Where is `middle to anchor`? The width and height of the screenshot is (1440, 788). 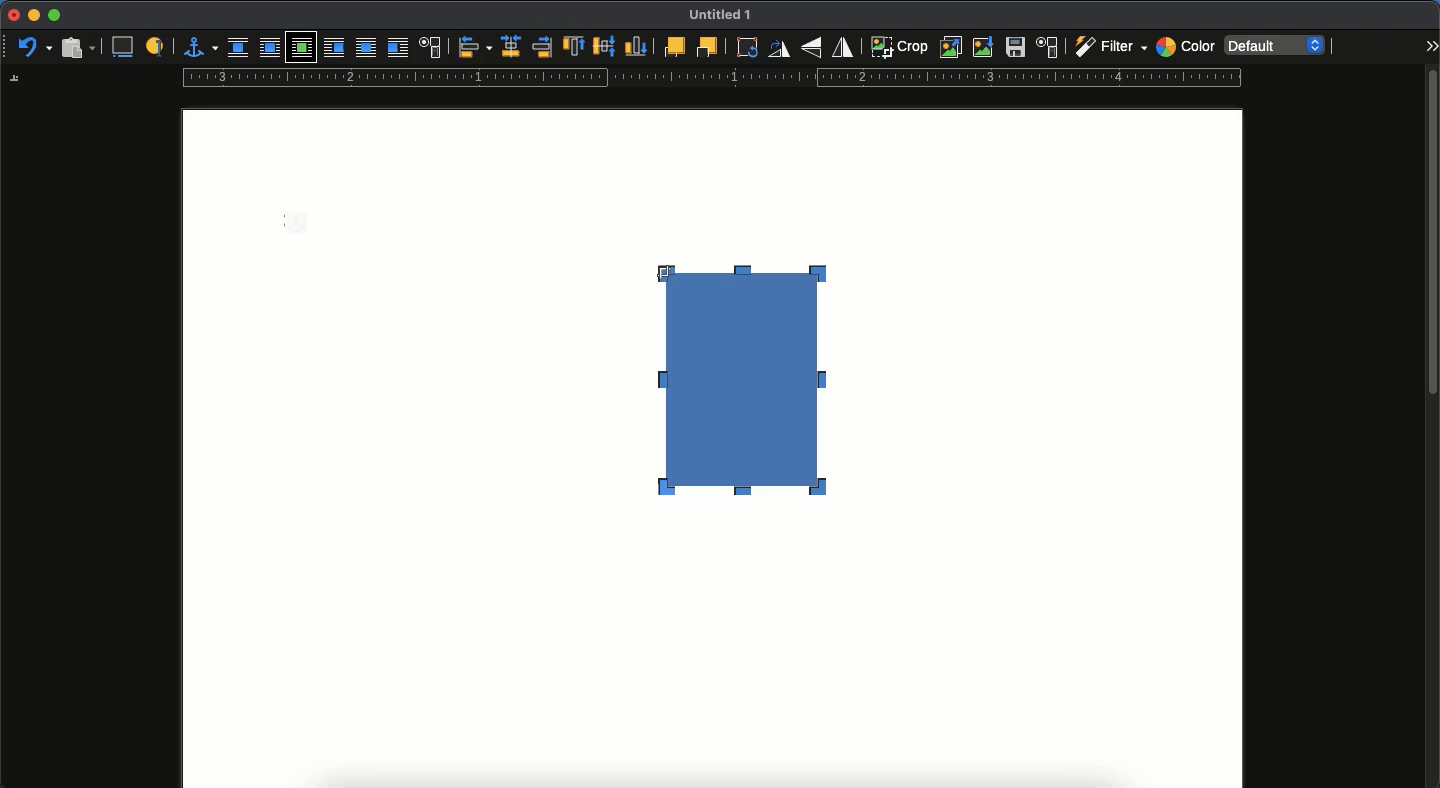 middle to anchor is located at coordinates (605, 46).